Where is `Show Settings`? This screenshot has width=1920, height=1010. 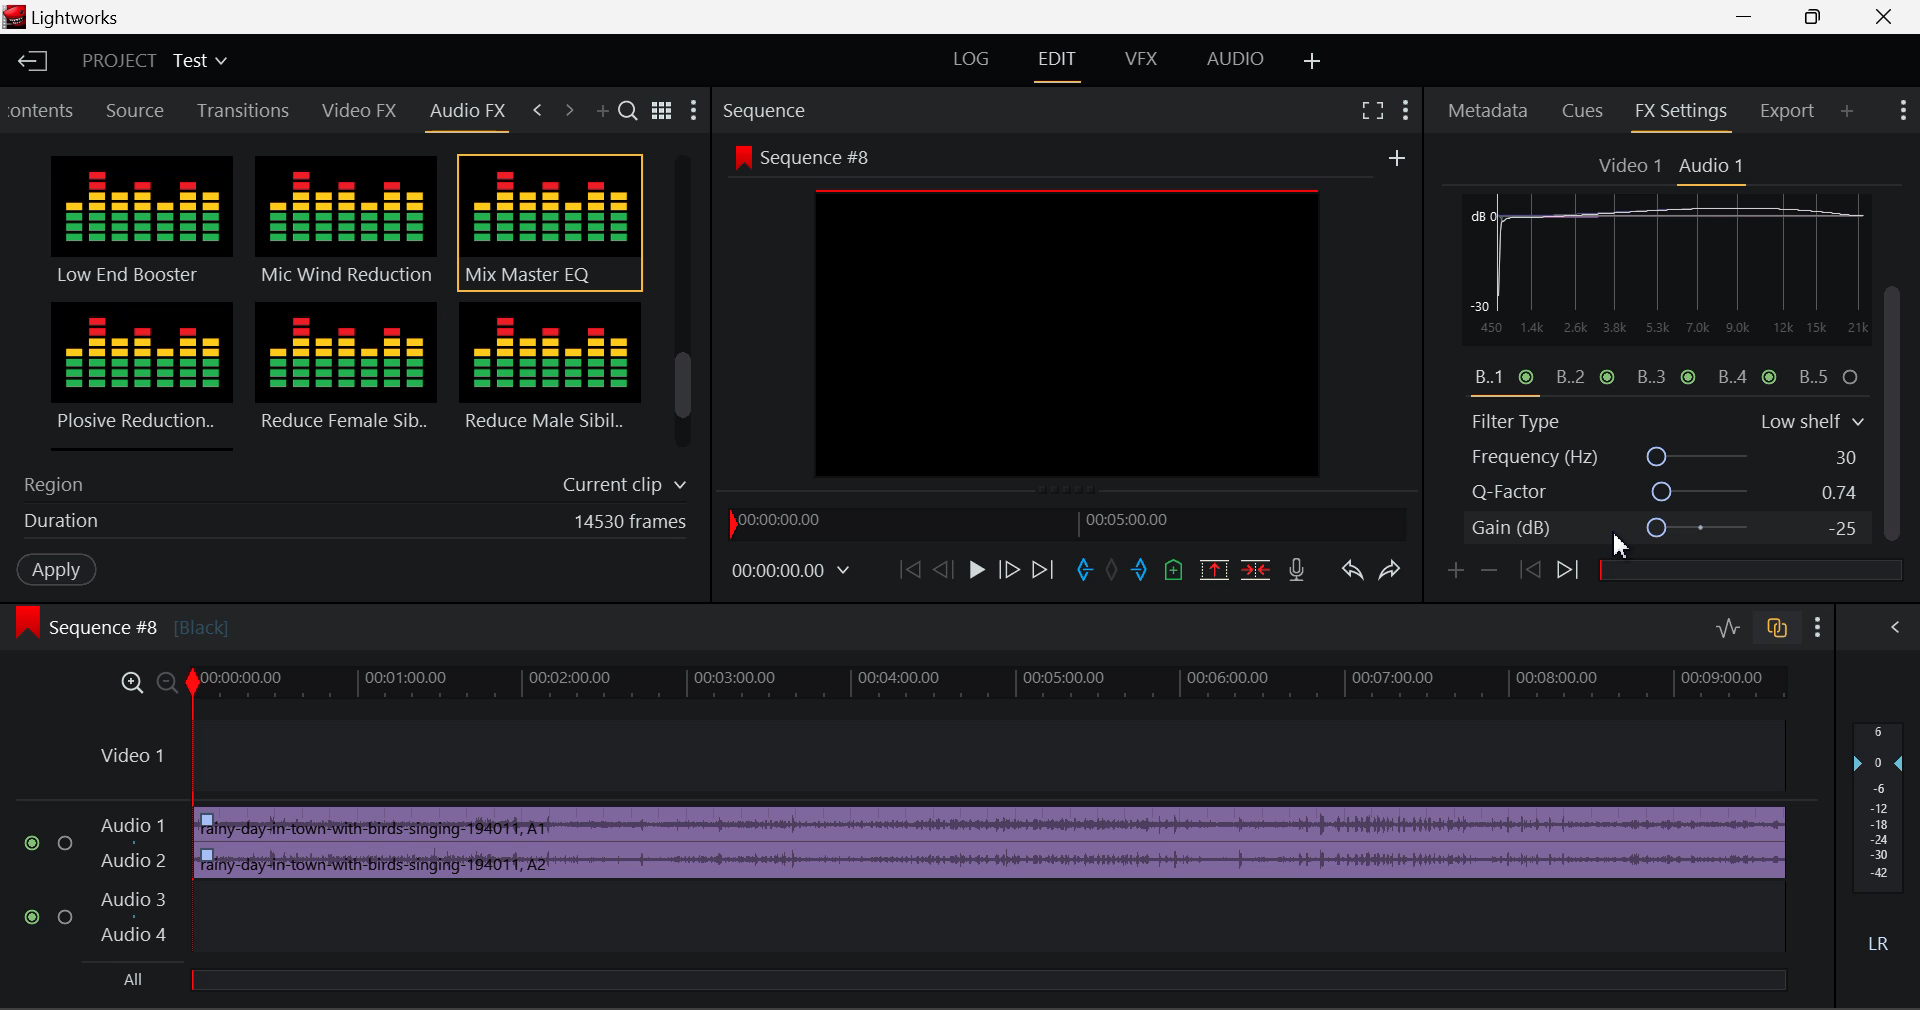
Show Settings is located at coordinates (1822, 628).